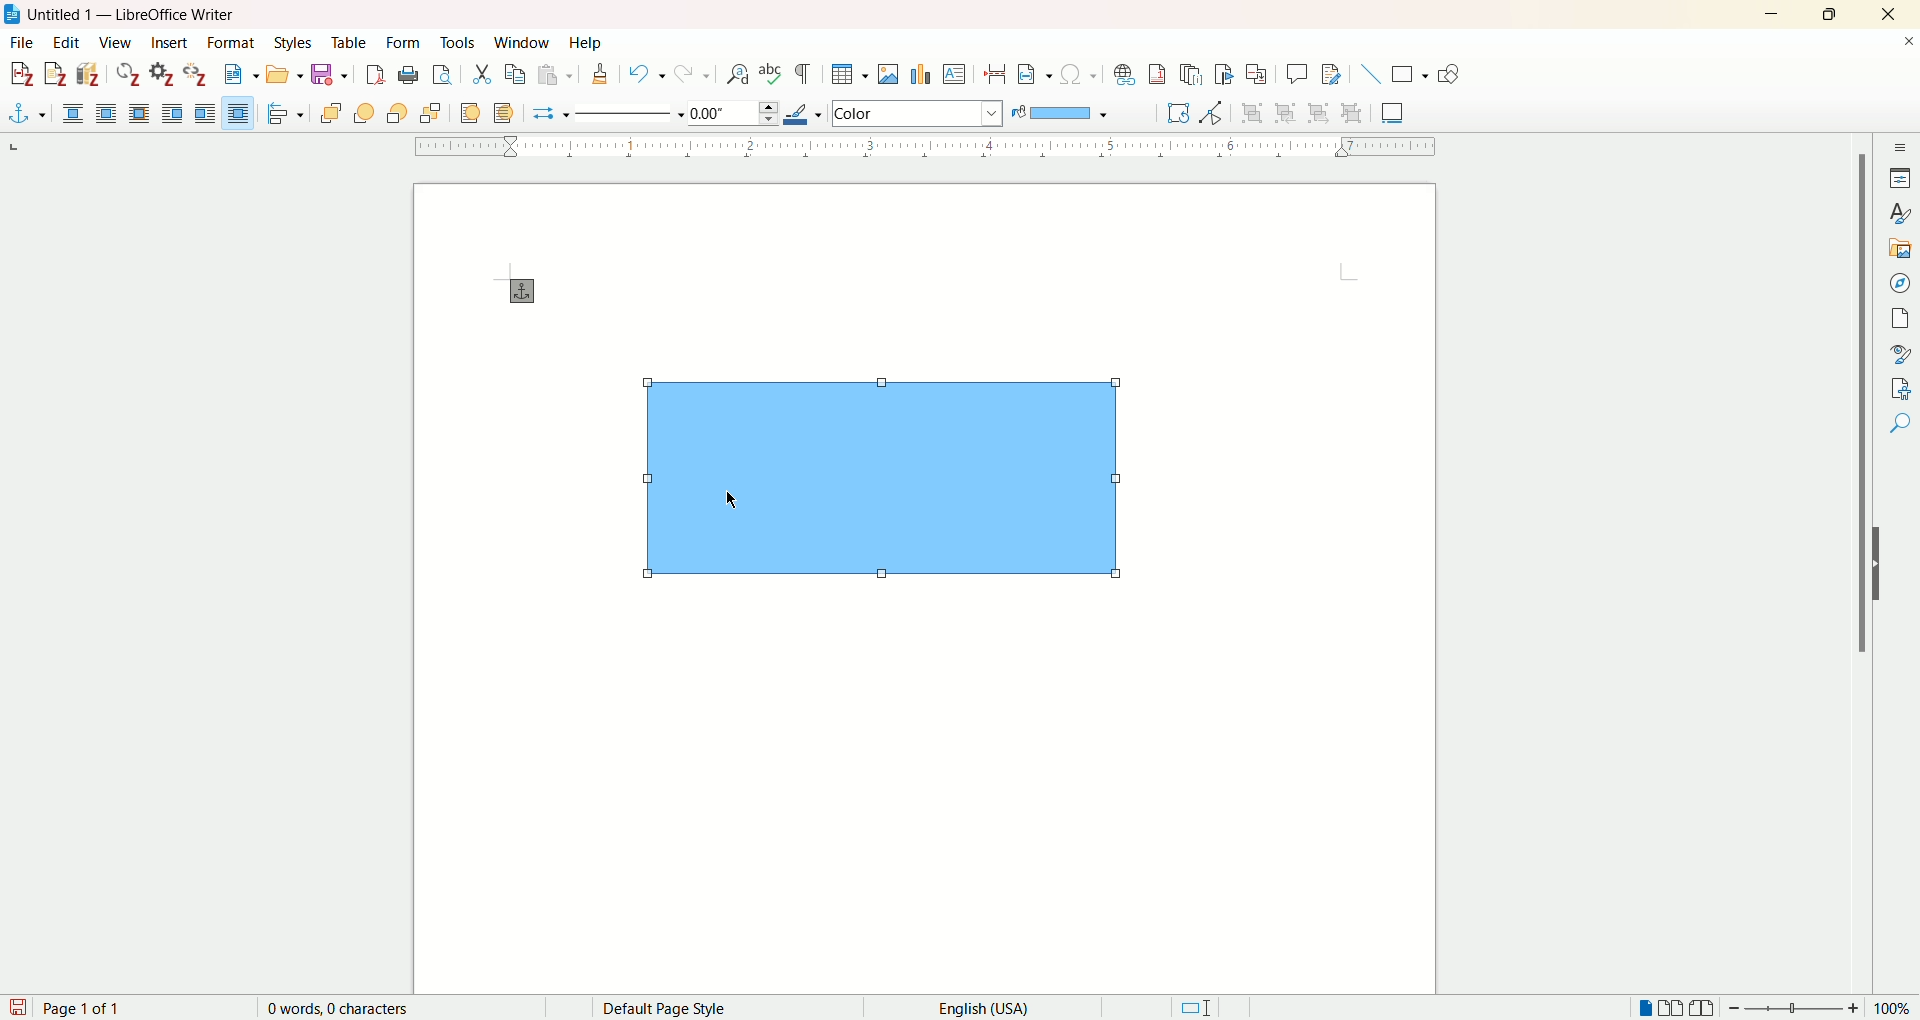  I want to click on close, so click(1888, 13).